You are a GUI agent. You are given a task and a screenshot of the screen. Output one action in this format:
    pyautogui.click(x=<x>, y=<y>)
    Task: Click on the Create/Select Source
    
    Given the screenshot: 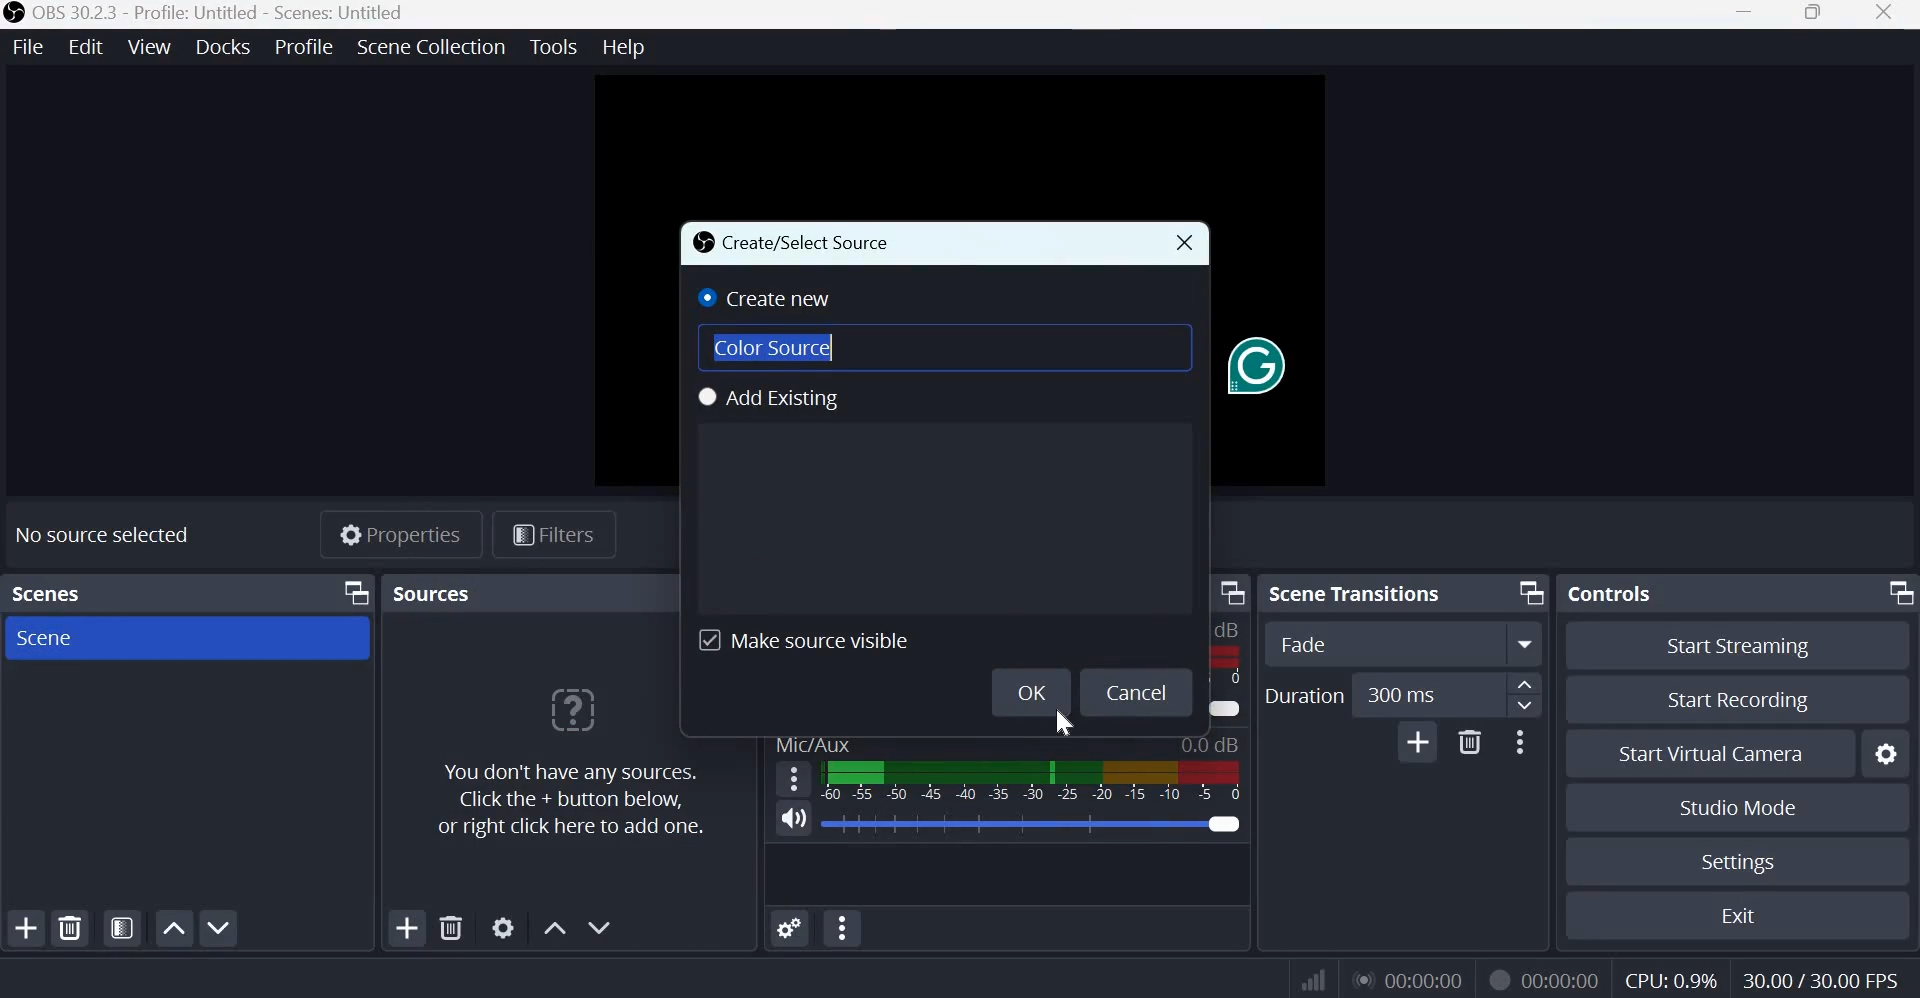 What is the action you would take?
    pyautogui.click(x=797, y=243)
    